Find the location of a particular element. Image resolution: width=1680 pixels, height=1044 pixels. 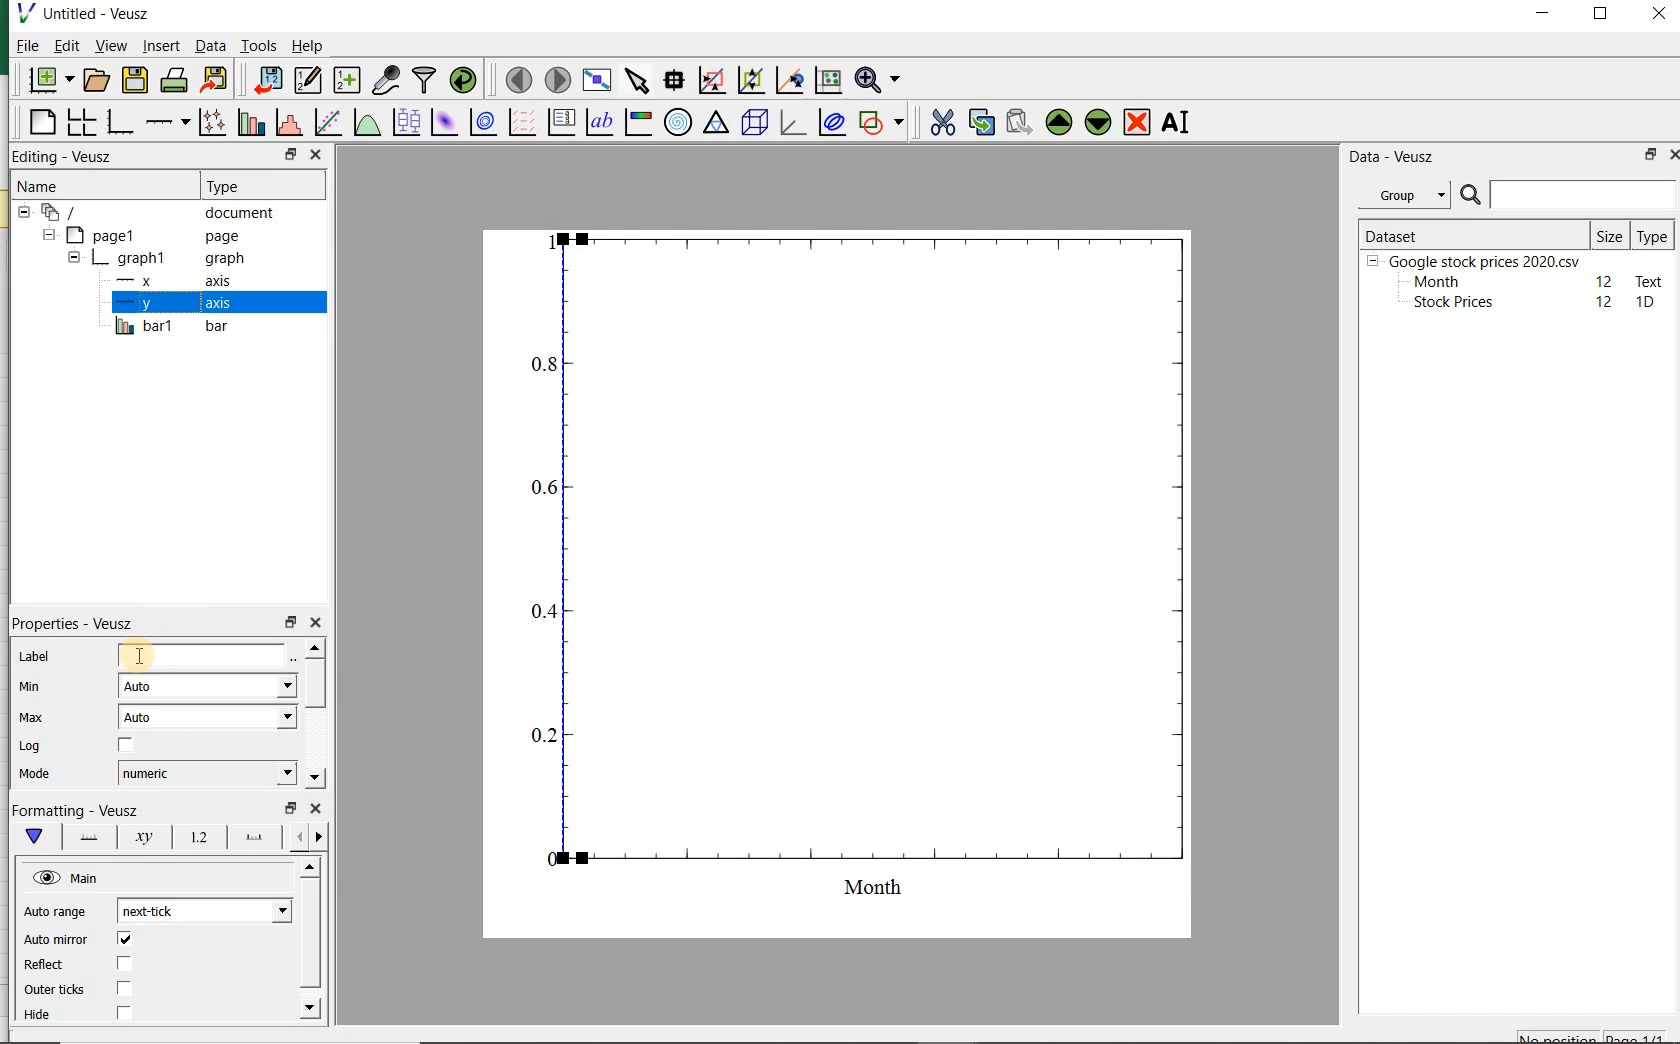

check/uncheck is located at coordinates (123, 1014).